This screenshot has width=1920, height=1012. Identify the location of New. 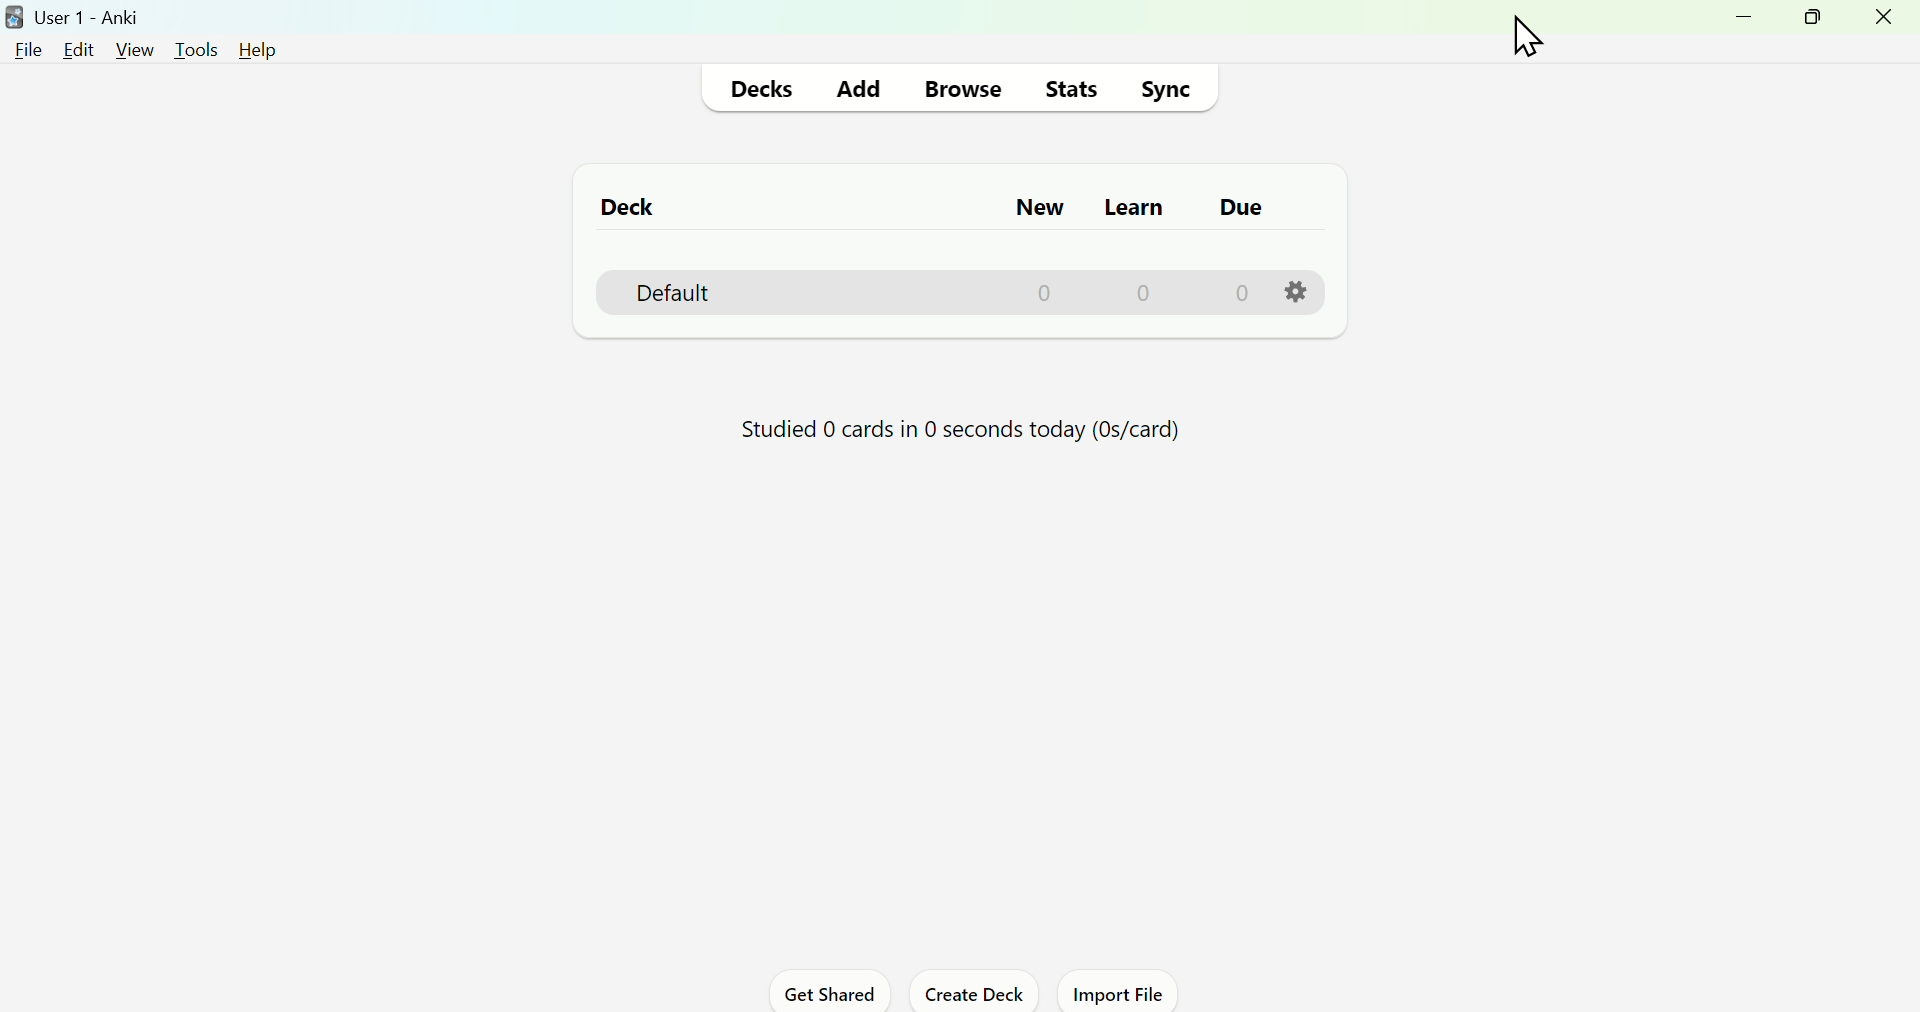
(1050, 205).